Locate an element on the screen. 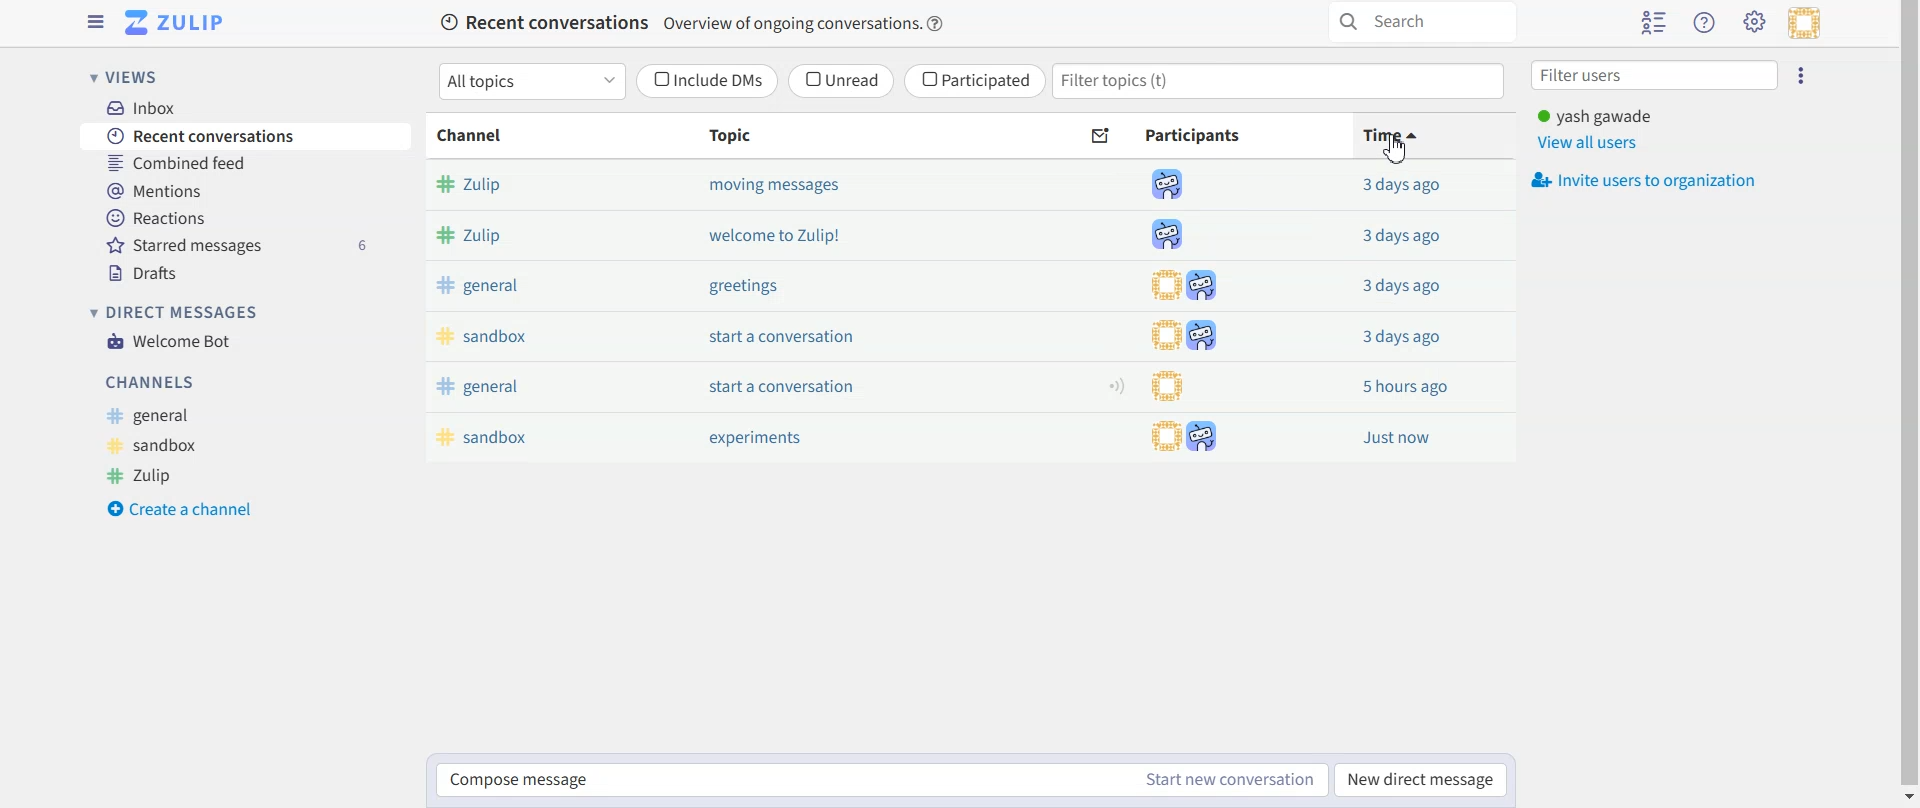 The height and width of the screenshot is (808, 1920). Include DMs is located at coordinates (708, 81).